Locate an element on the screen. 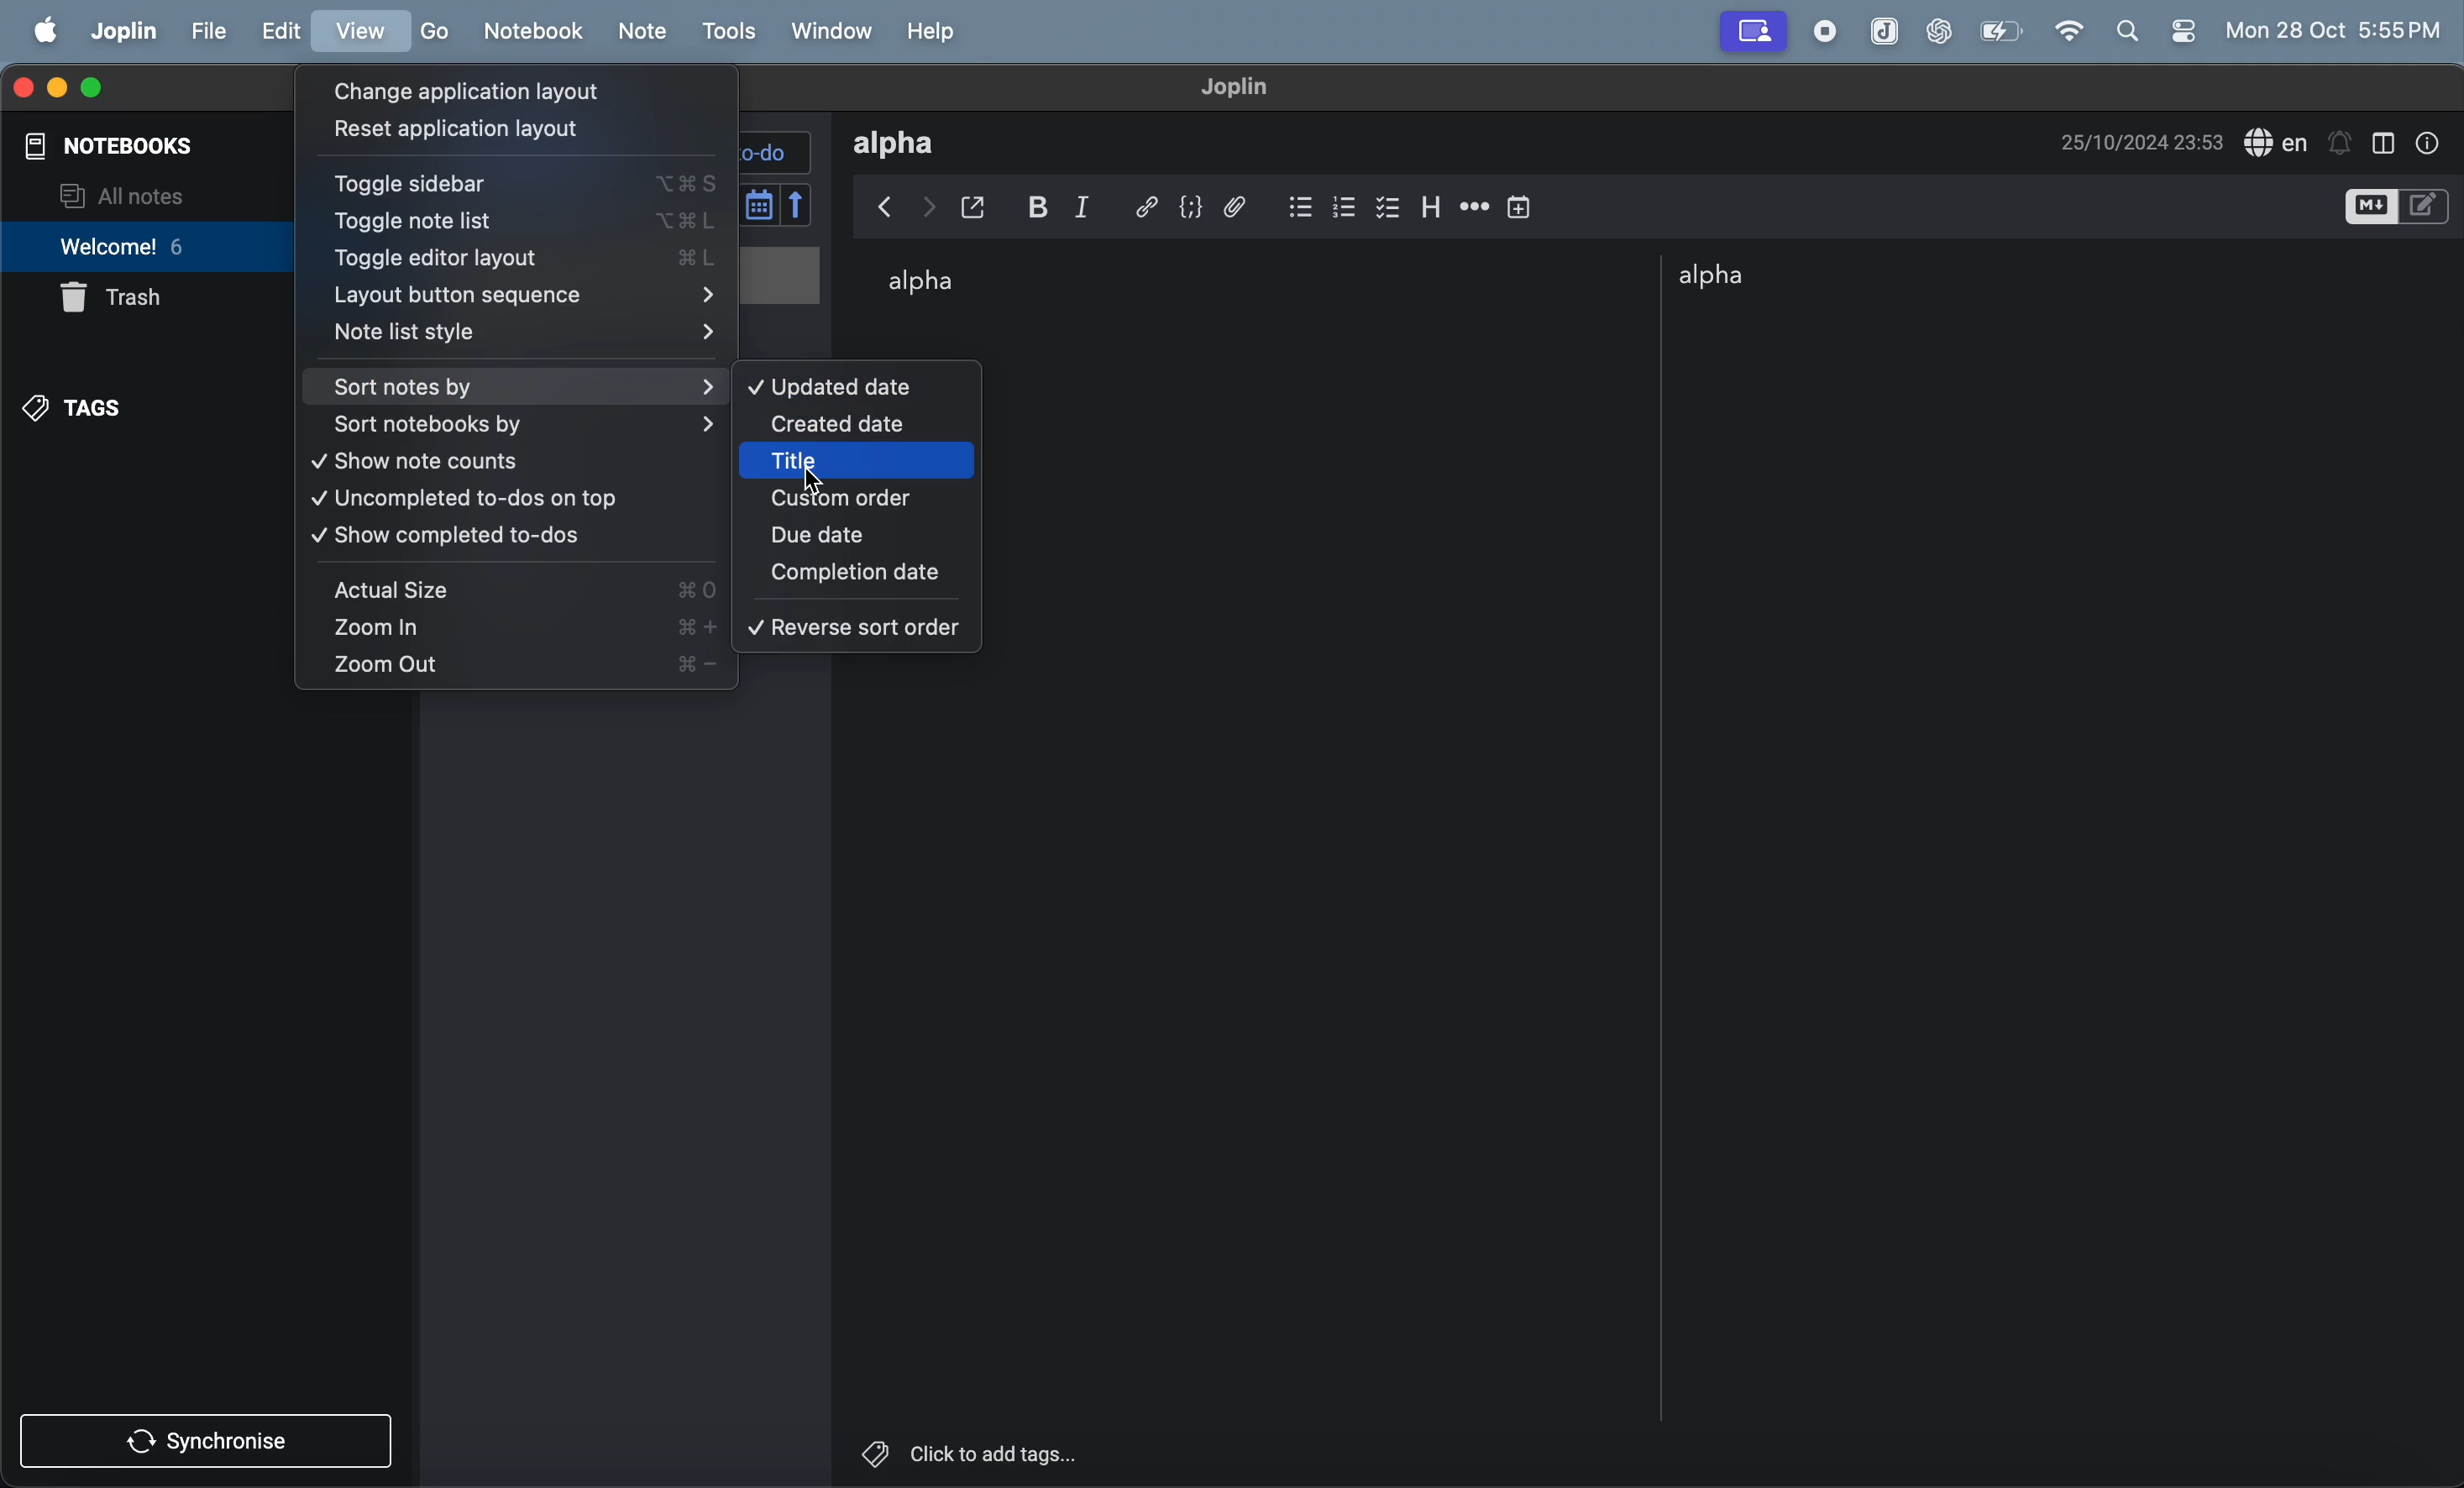 This screenshot has height=1488, width=2464. header is located at coordinates (1434, 202).